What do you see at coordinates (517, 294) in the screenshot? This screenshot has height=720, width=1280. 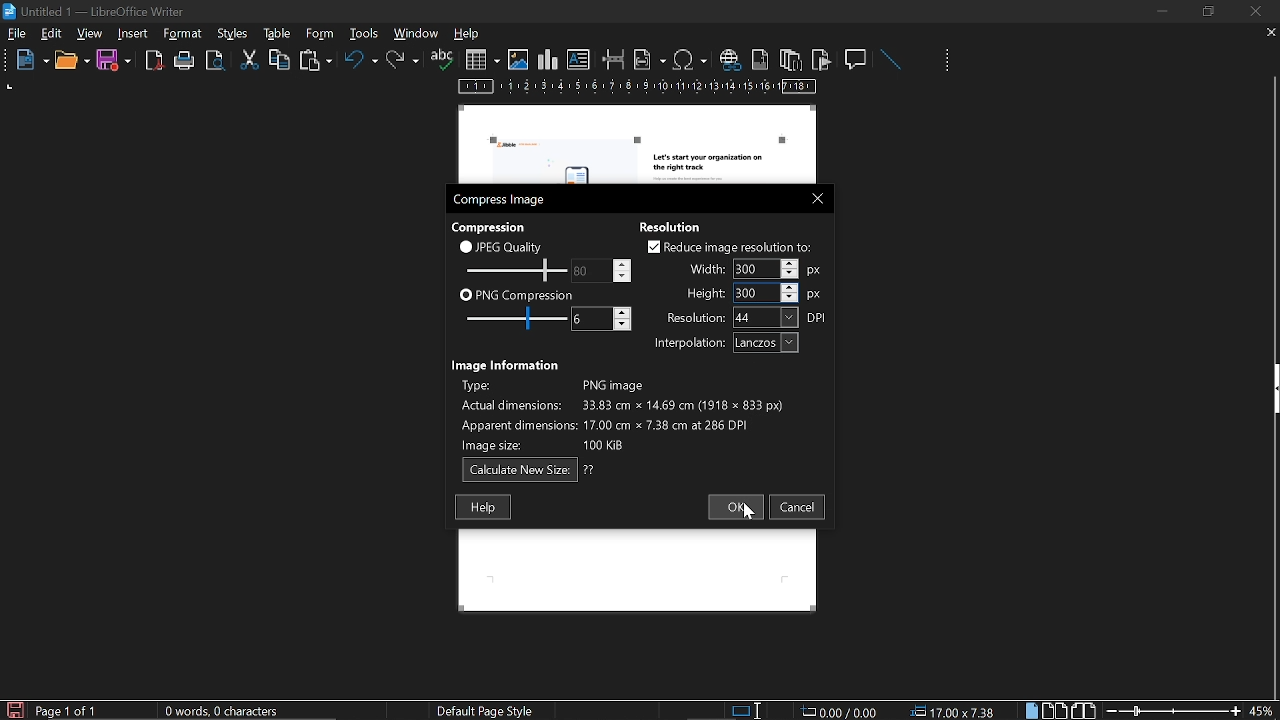 I see `png compression` at bounding box center [517, 294].